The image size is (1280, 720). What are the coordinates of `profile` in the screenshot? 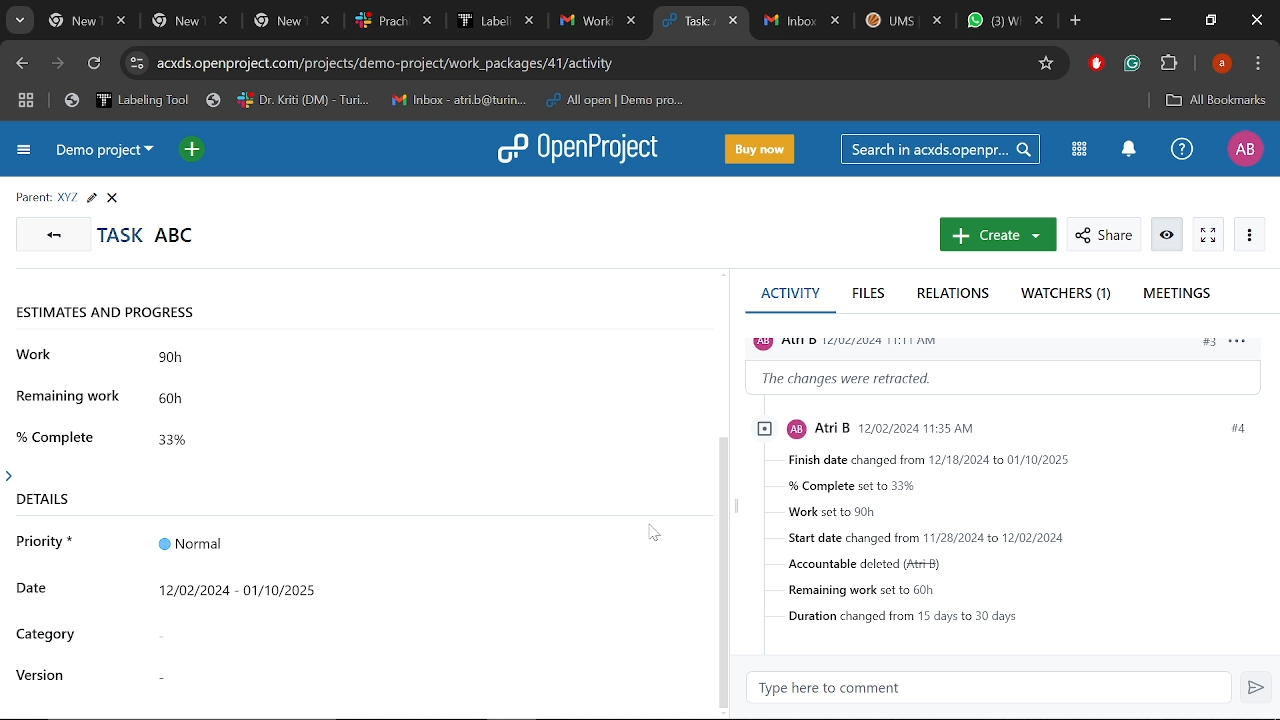 It's located at (855, 341).